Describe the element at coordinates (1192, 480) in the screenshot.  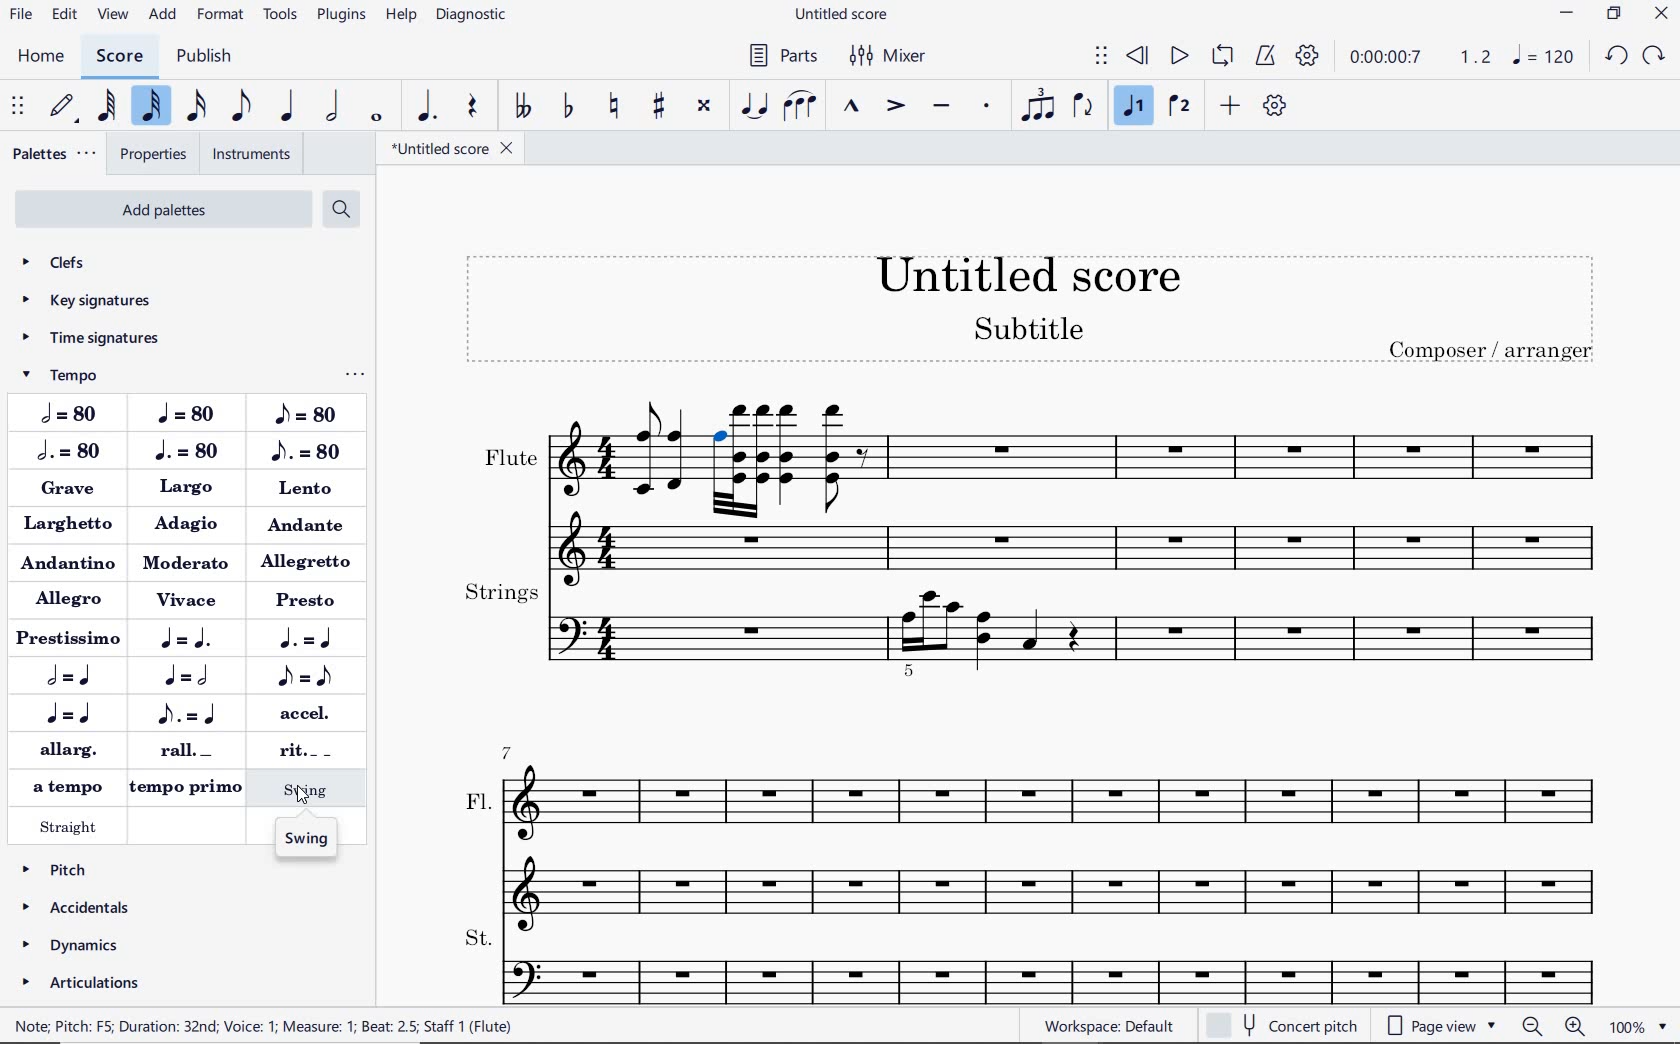
I see `flute` at that location.